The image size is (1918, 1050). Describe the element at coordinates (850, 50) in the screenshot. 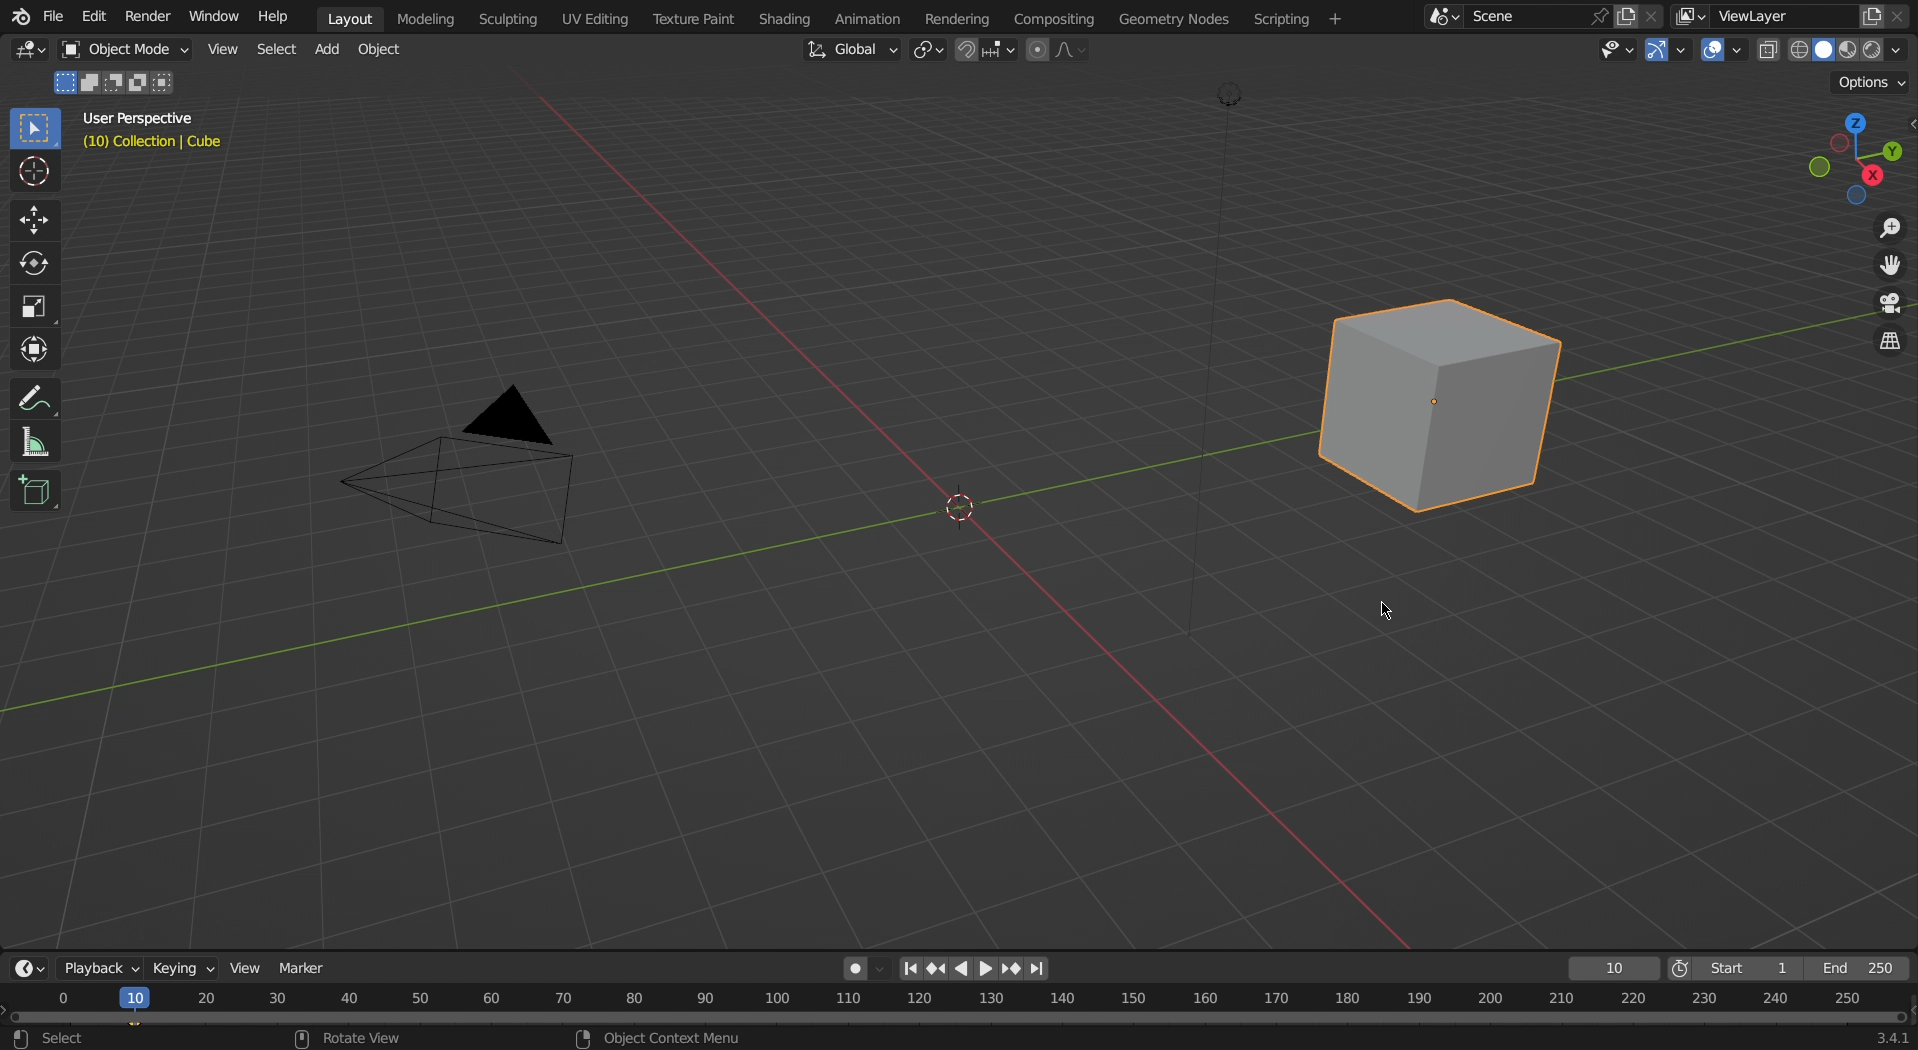

I see `Global` at that location.